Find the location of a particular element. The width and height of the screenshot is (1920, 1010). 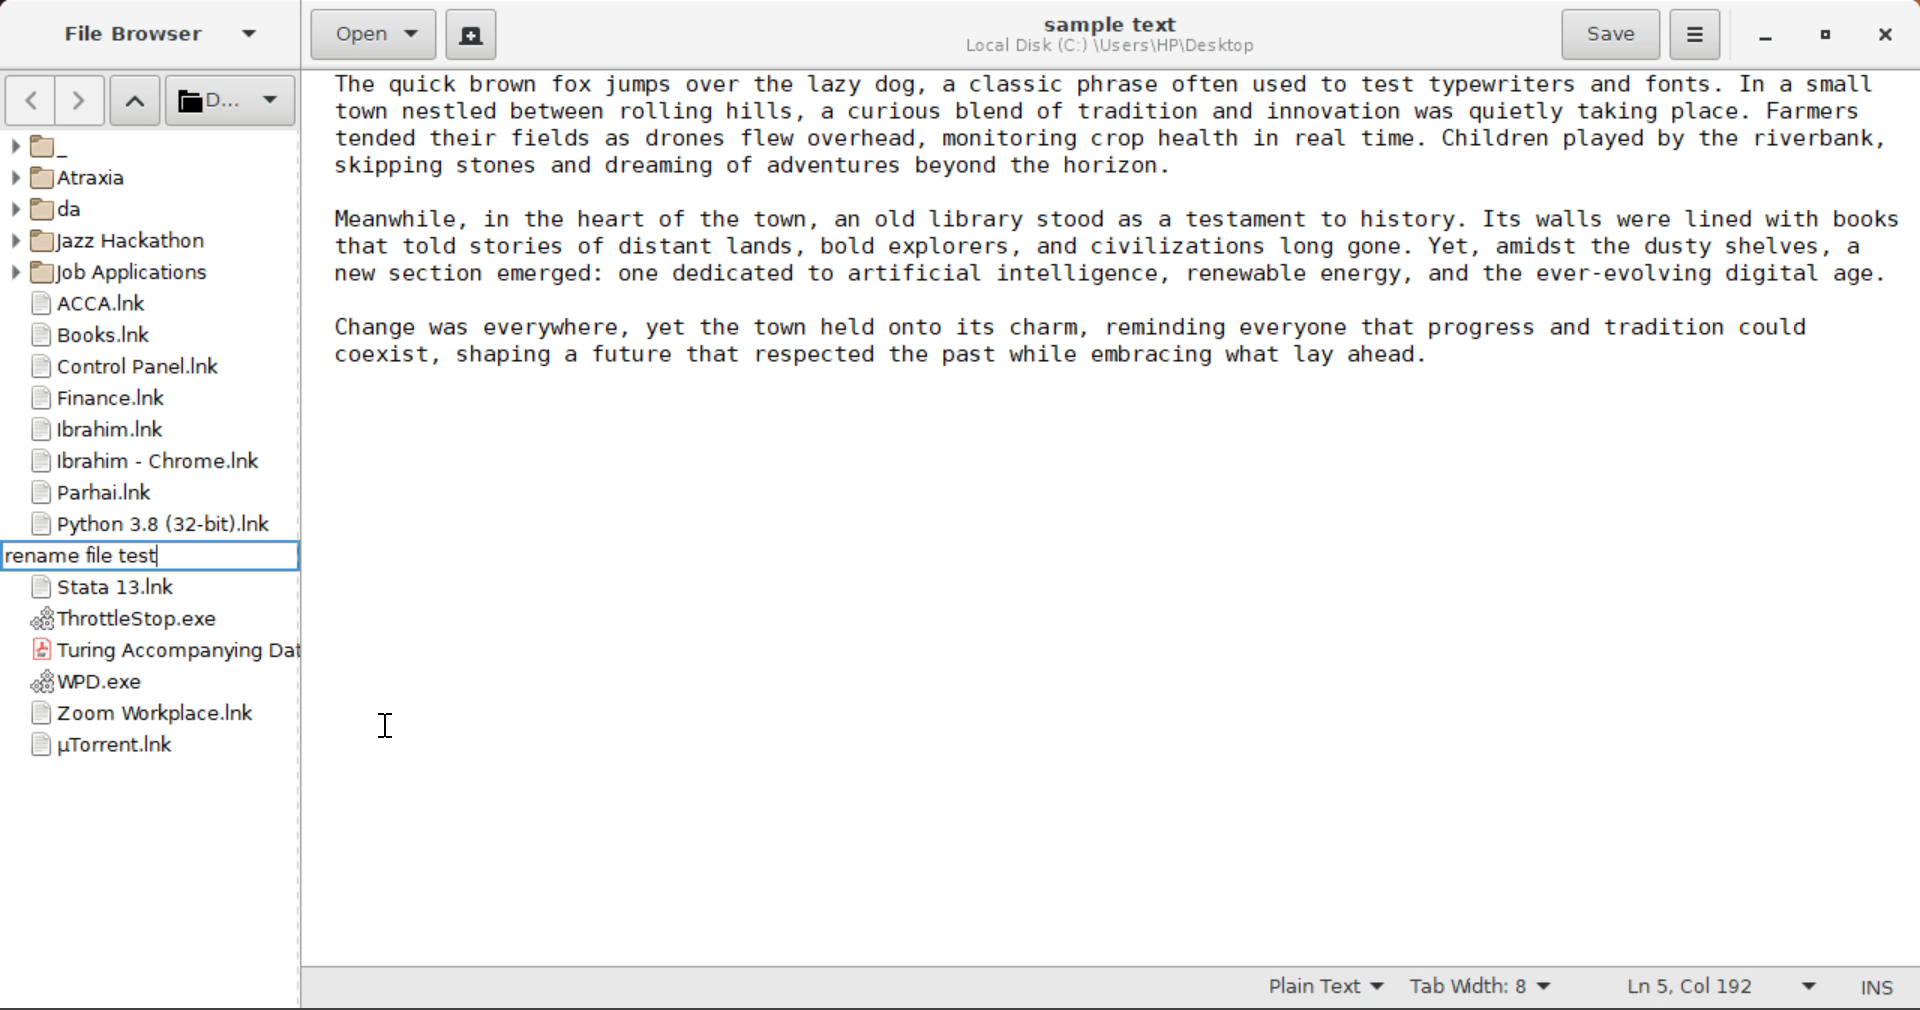

Parhai Folder Shortcut Link is located at coordinates (144, 494).